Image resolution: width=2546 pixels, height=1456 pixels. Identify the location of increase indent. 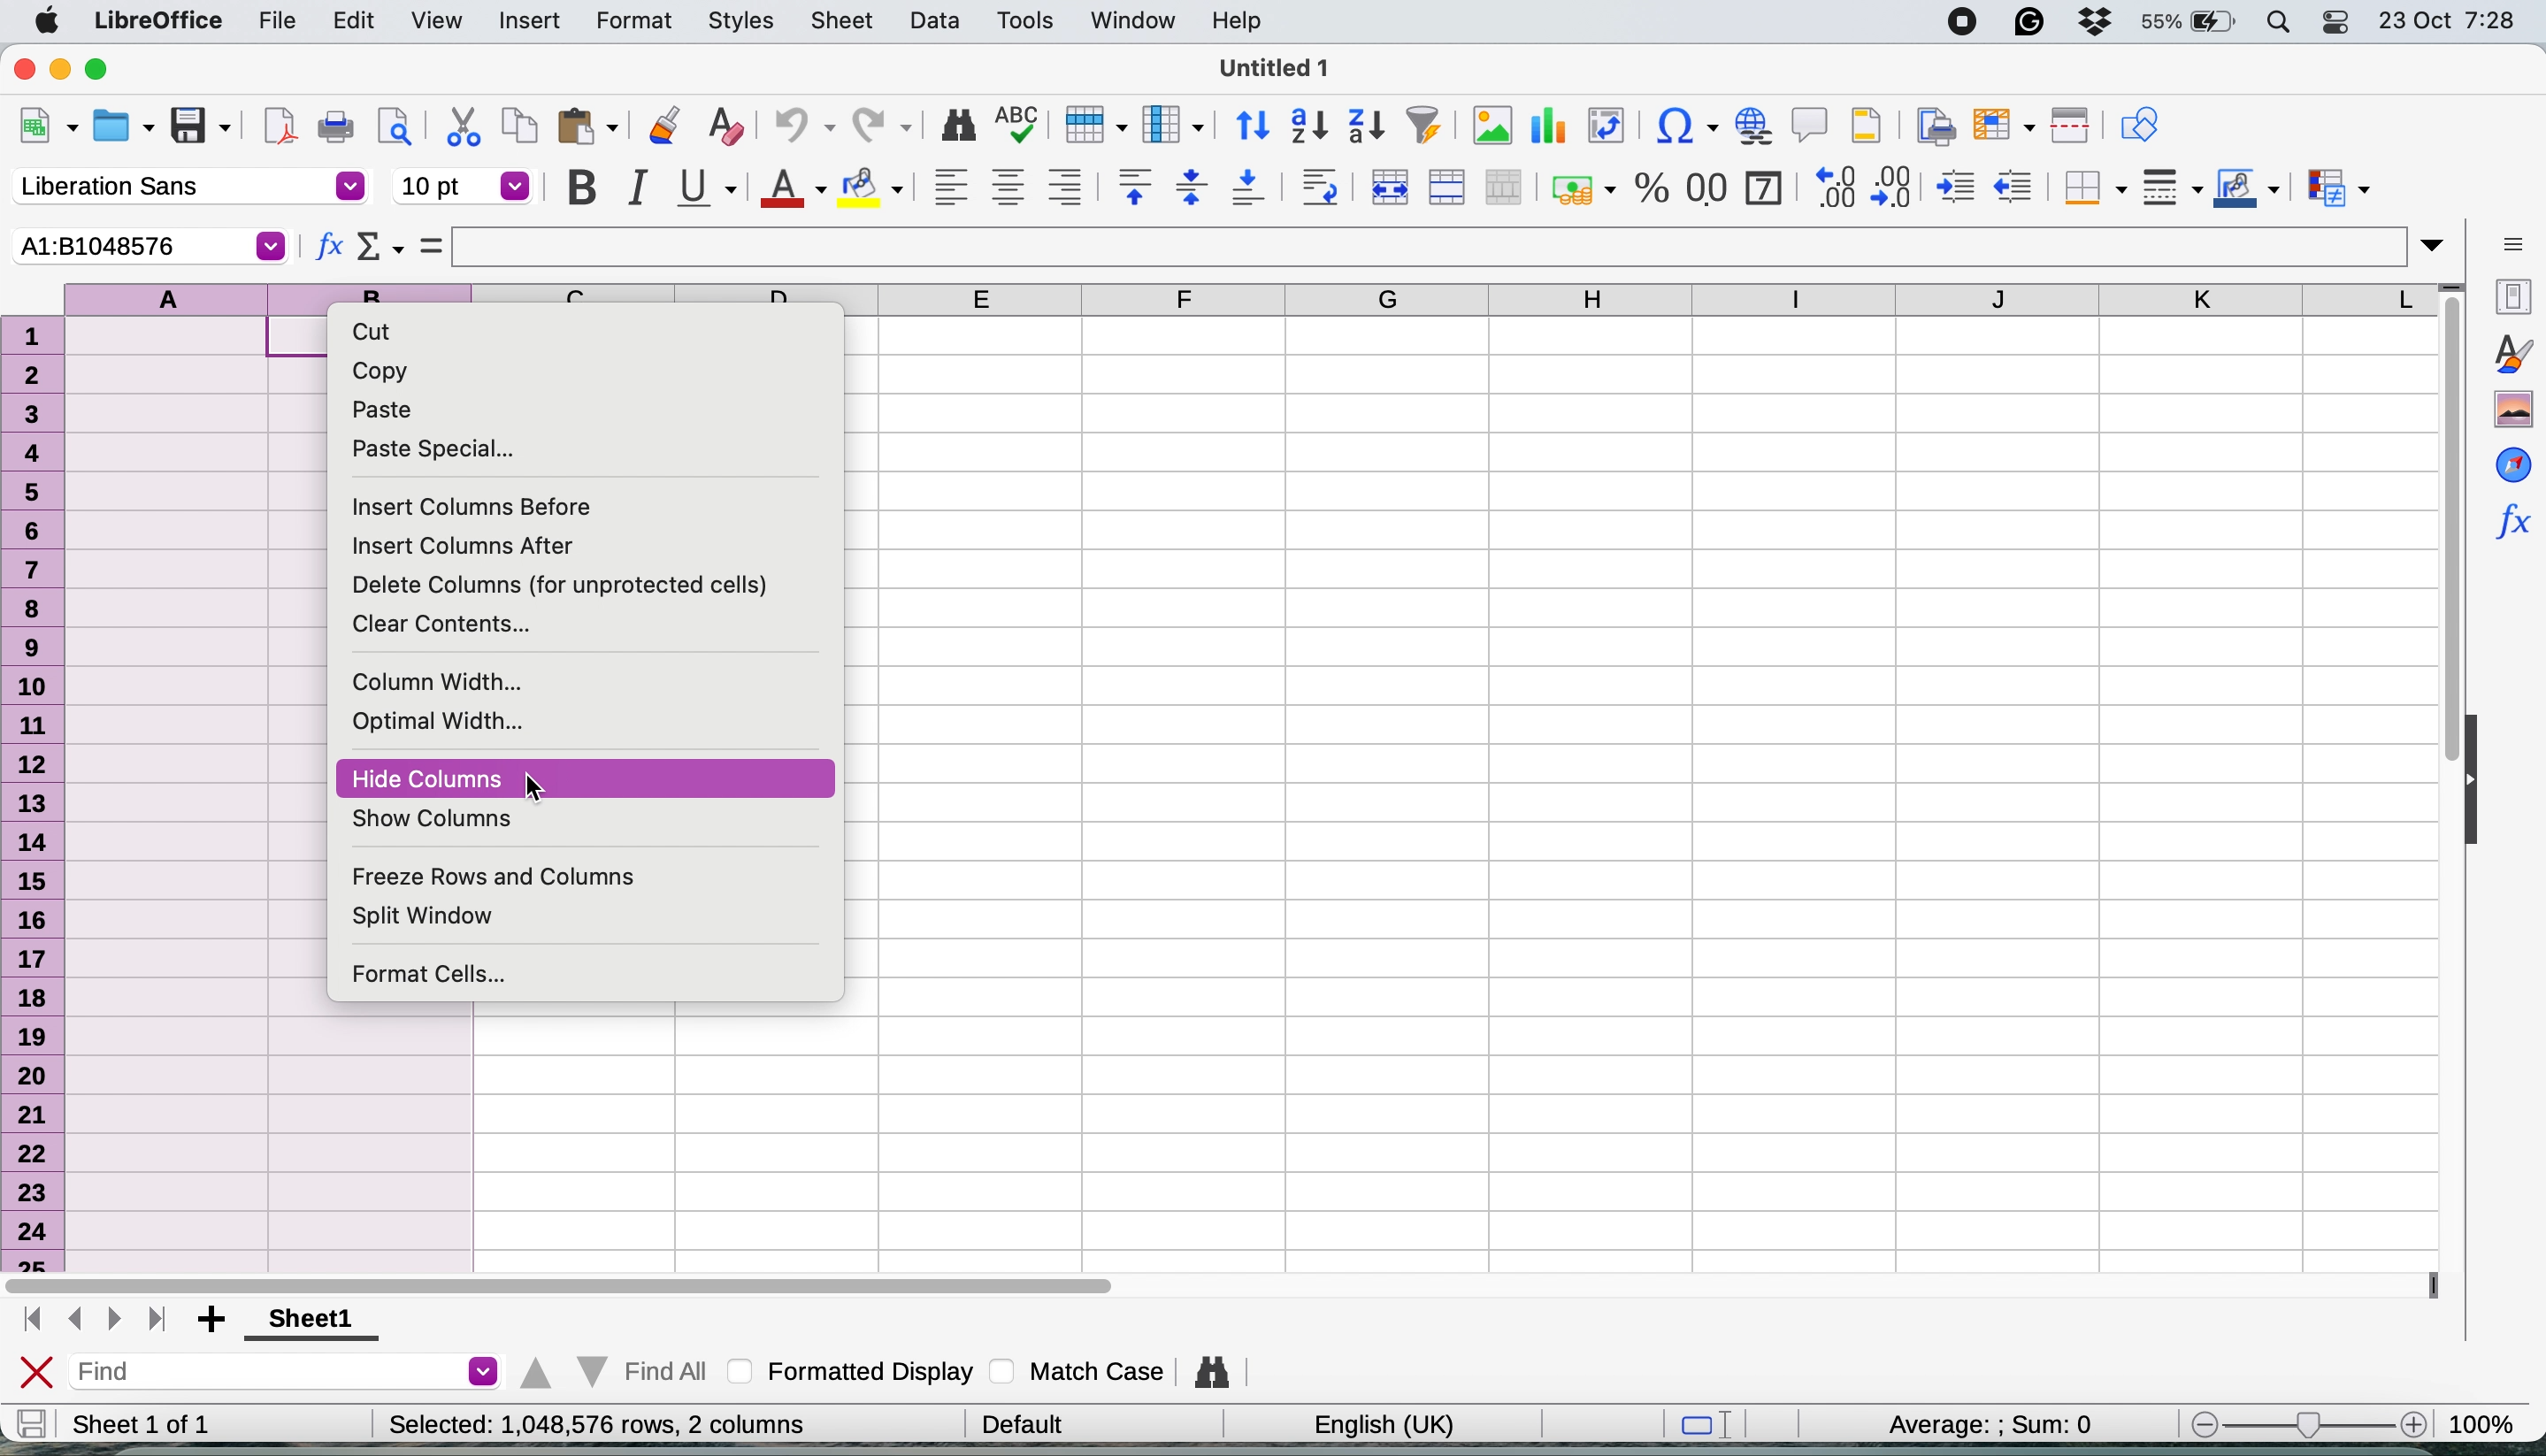
(1954, 186).